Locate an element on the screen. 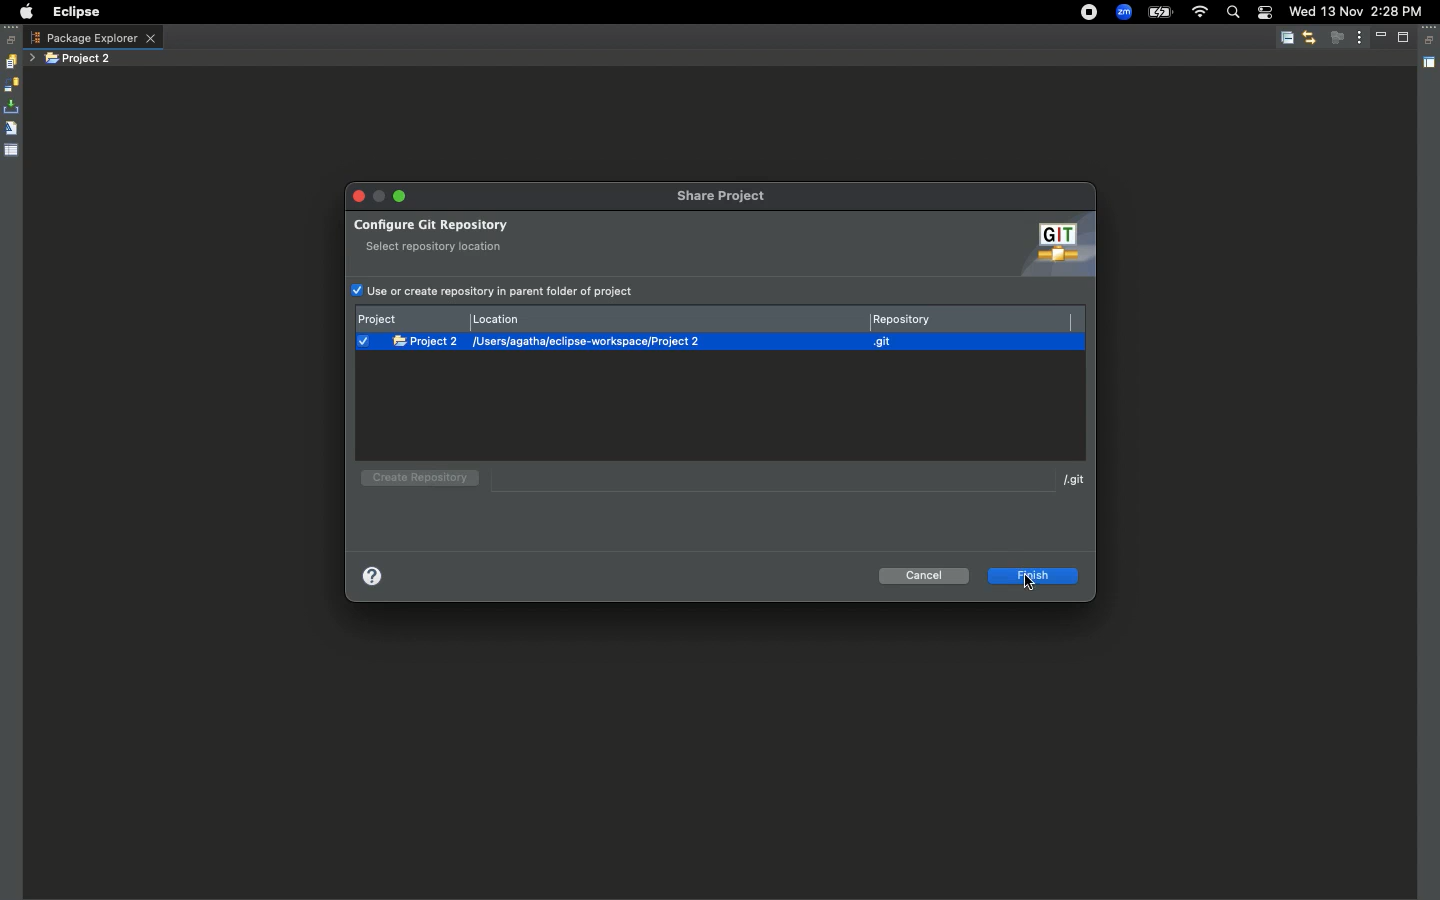  Synchronize is located at coordinates (11, 85).